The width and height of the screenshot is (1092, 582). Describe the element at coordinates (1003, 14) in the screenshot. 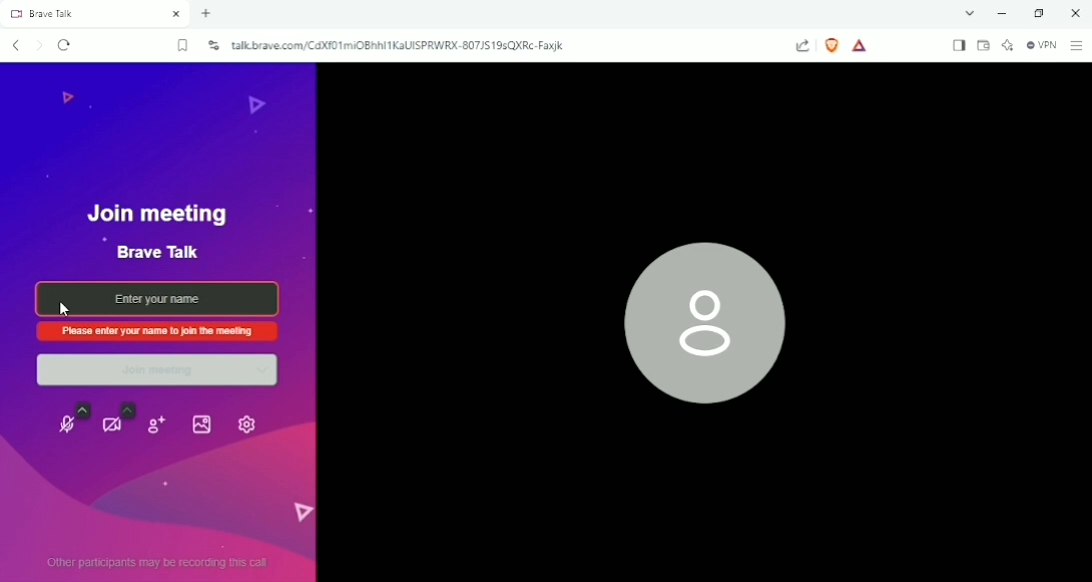

I see `Minimize` at that location.